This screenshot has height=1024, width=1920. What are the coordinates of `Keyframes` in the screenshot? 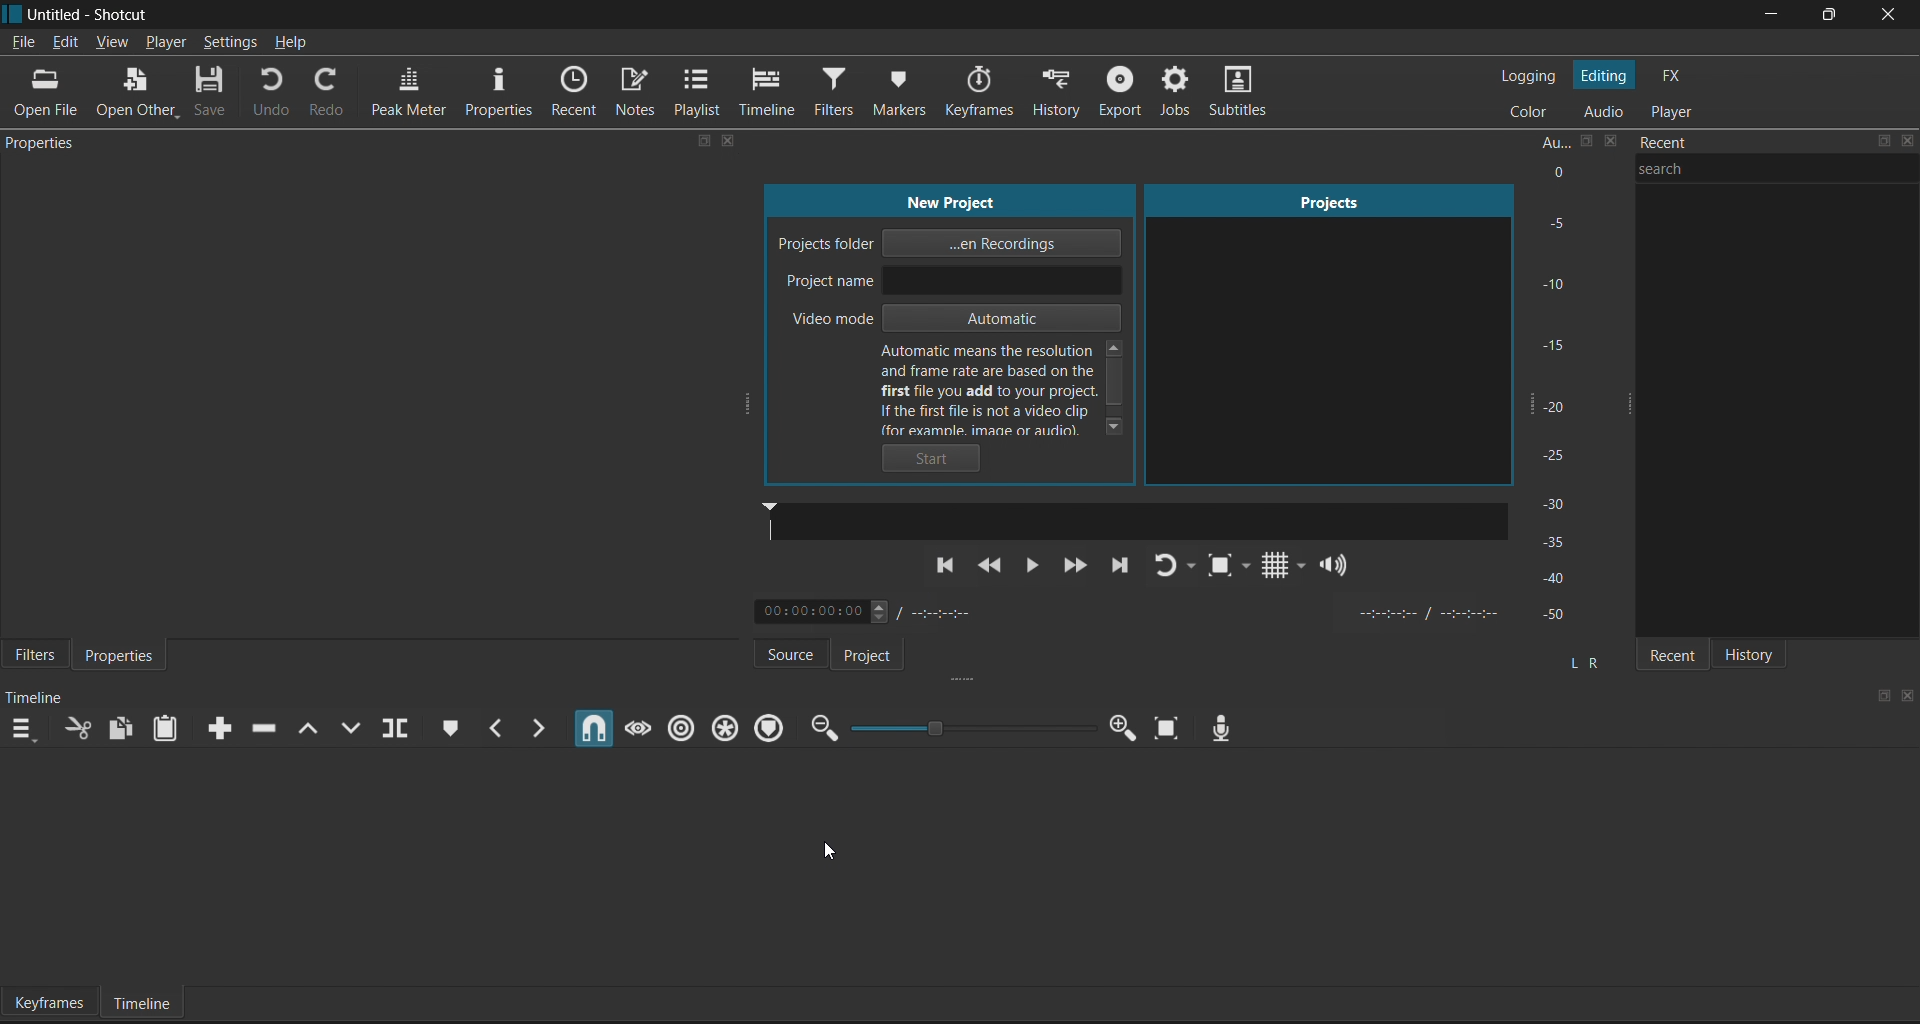 It's located at (48, 1001).